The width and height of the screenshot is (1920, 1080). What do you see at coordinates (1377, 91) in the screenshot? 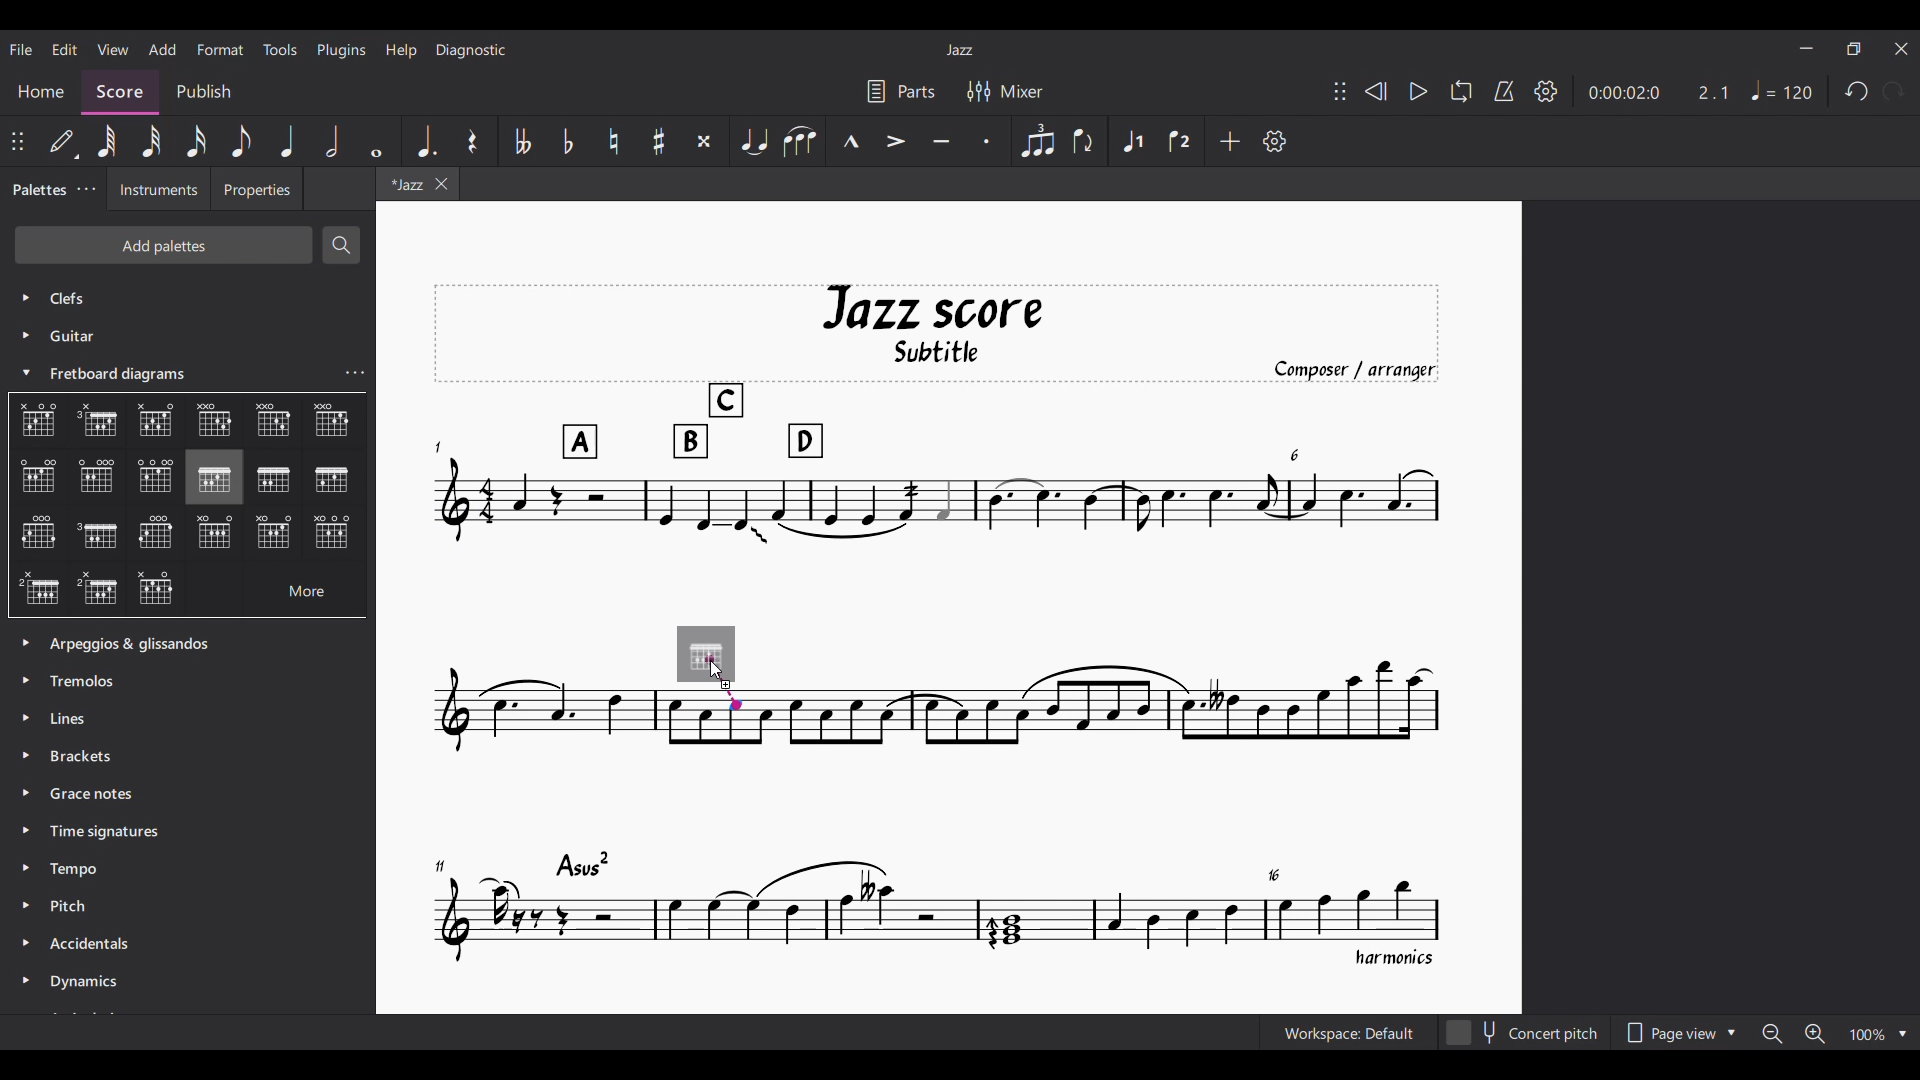
I see `Rewind` at bounding box center [1377, 91].